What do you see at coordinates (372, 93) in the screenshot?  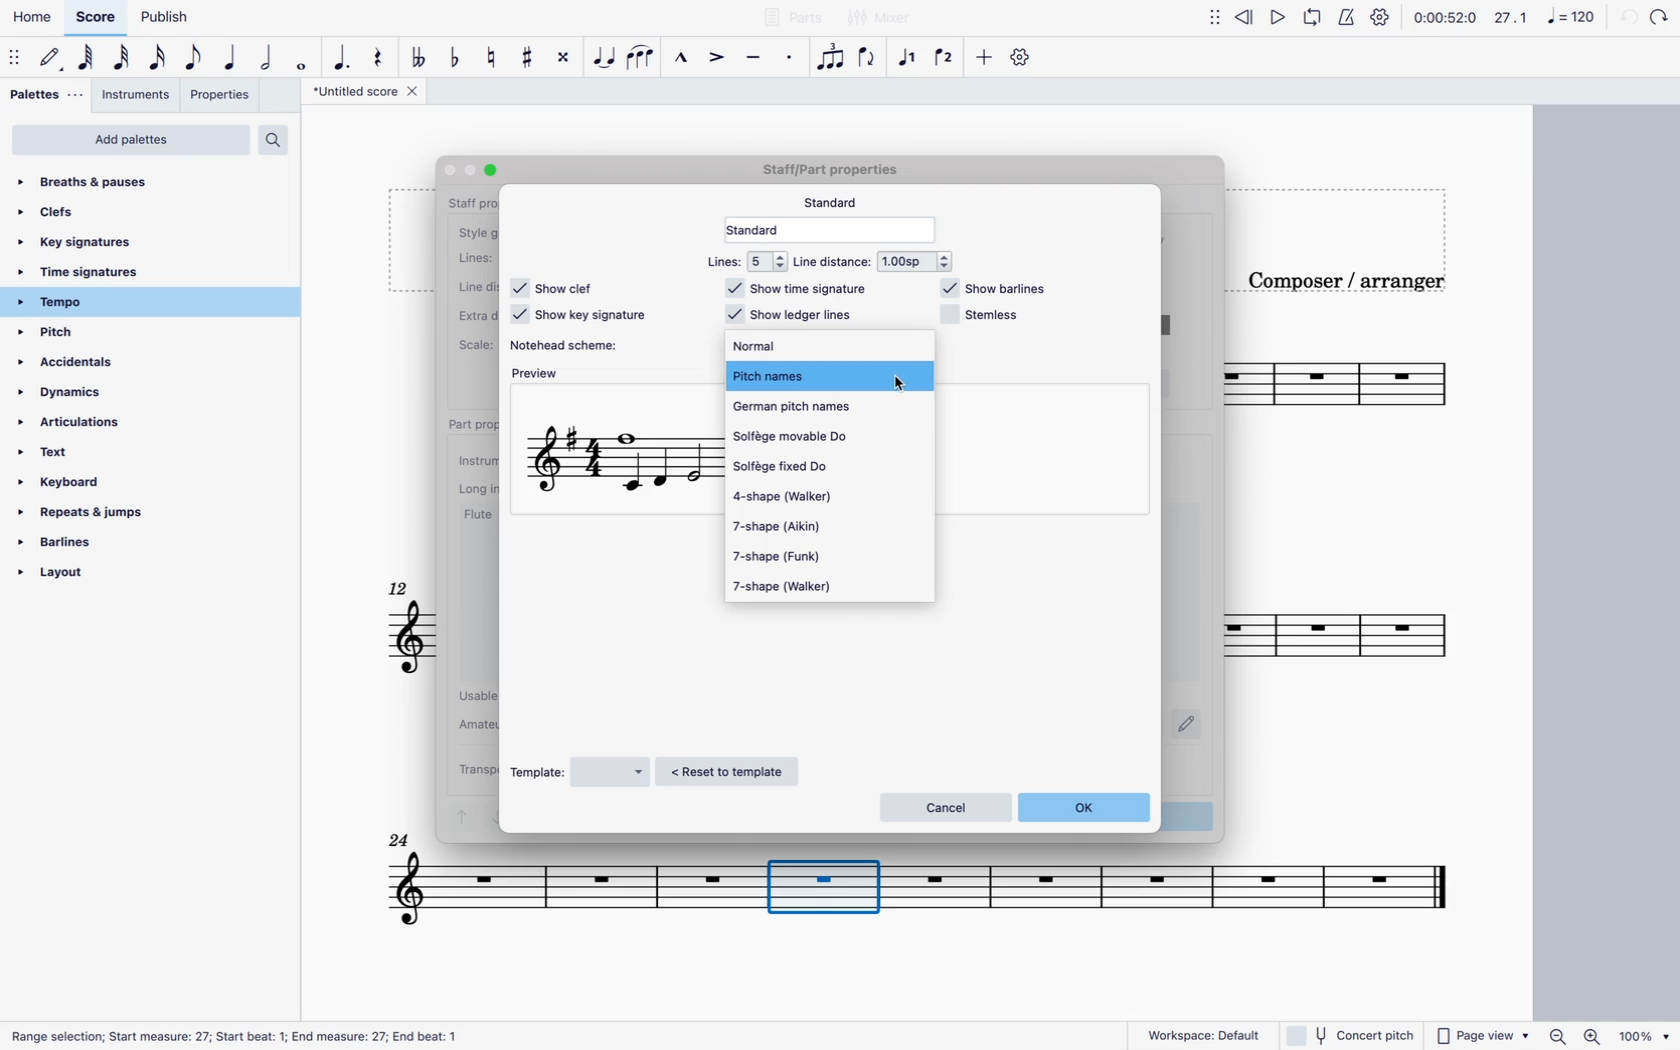 I see `score title` at bounding box center [372, 93].